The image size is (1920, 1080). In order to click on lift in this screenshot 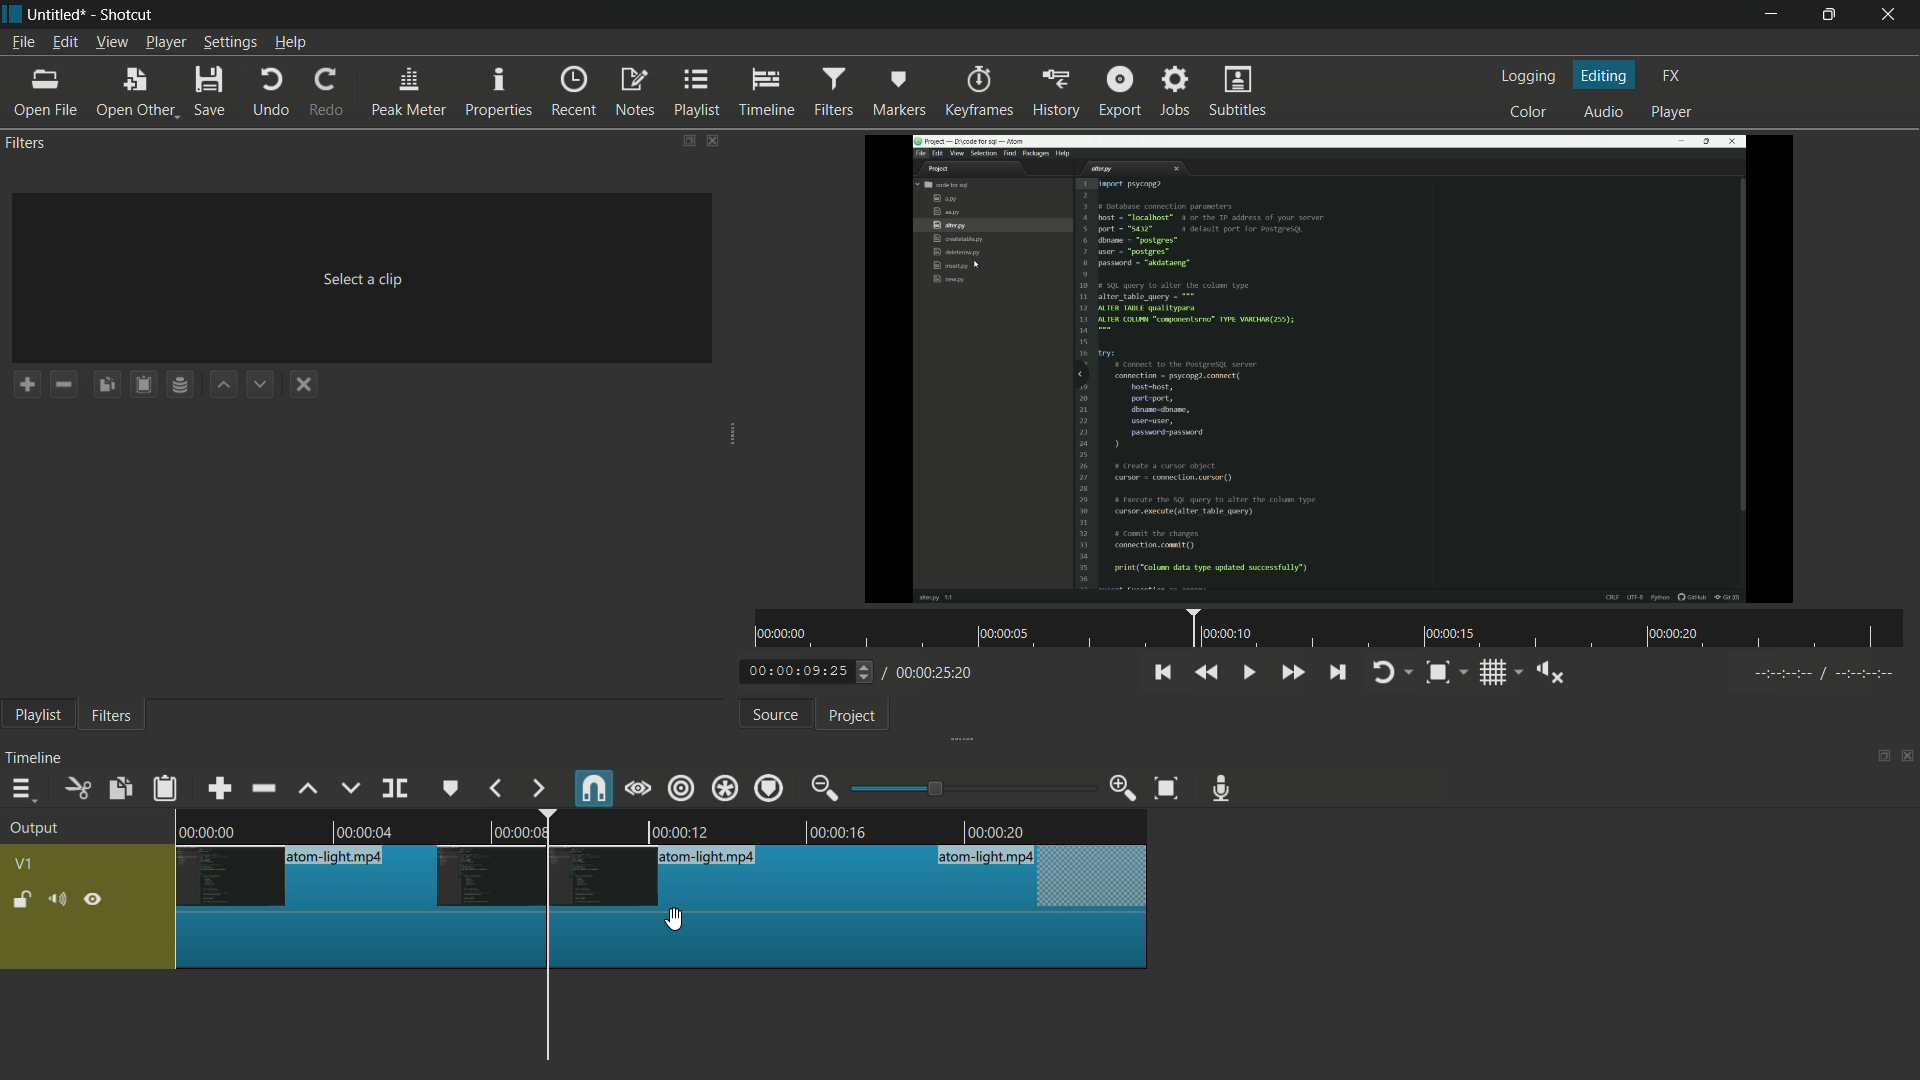, I will do `click(309, 789)`.